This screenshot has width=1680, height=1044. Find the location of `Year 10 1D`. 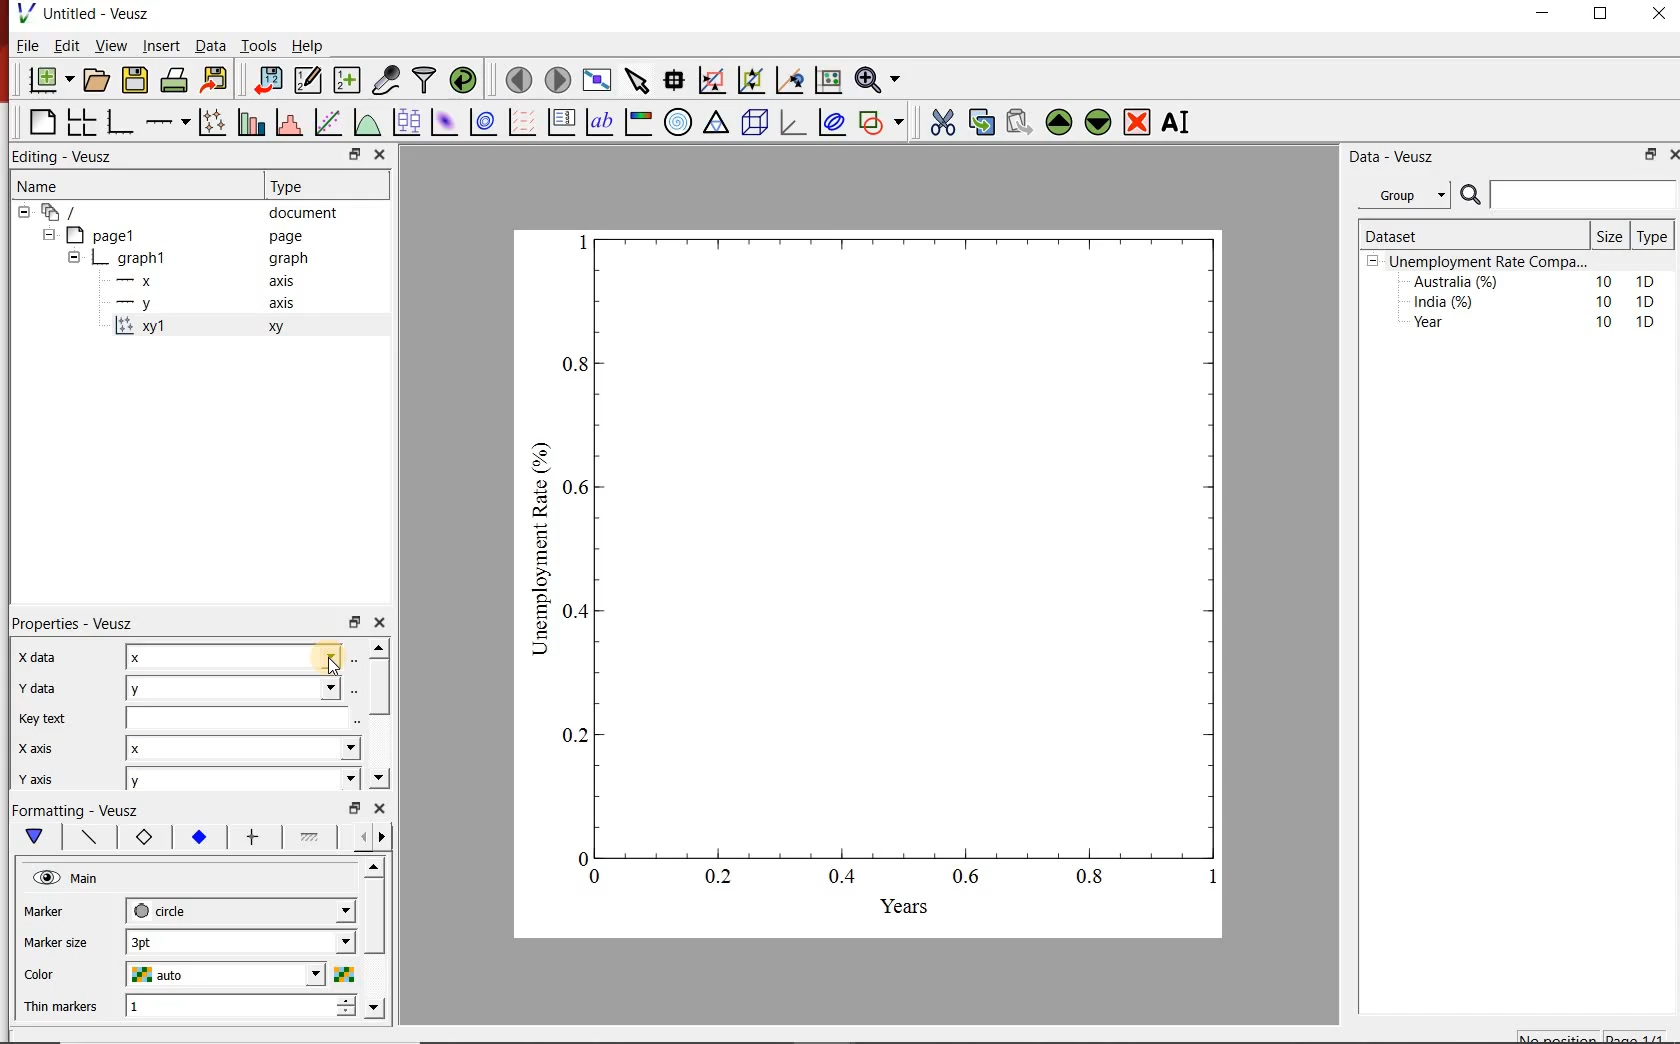

Year 10 1D is located at coordinates (1540, 324).